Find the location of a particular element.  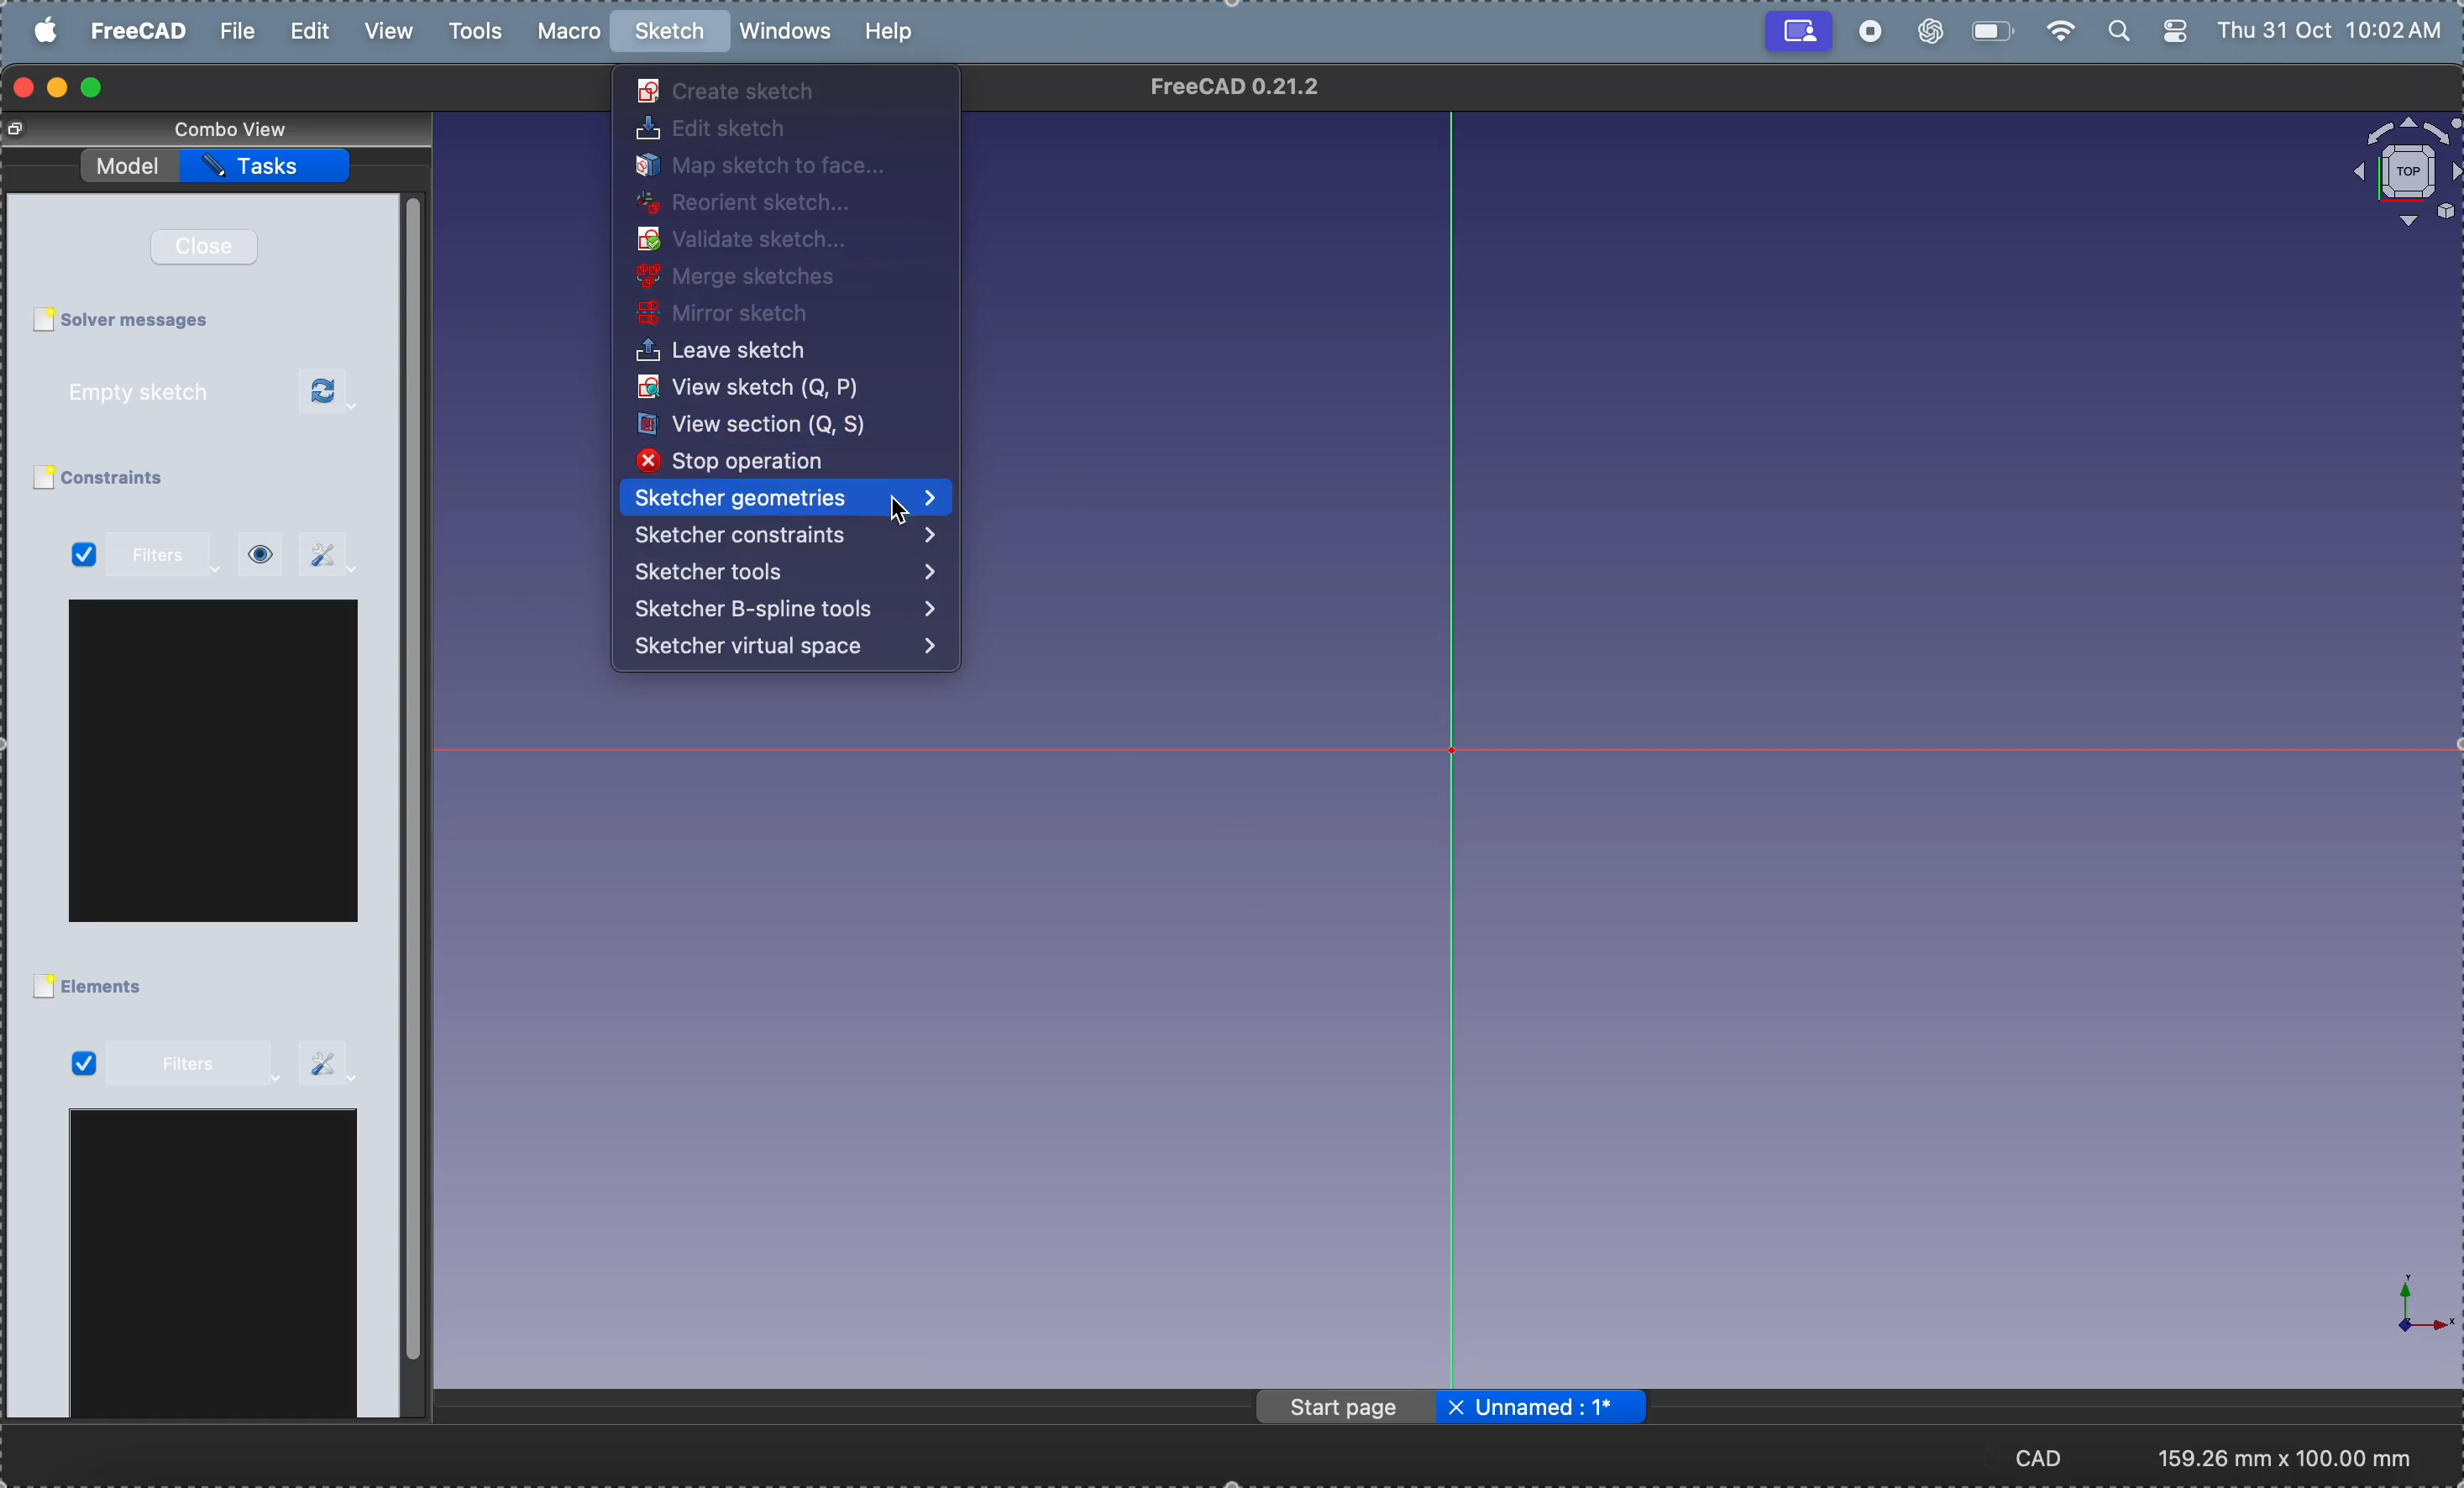

Checkbox is located at coordinates (42, 320).